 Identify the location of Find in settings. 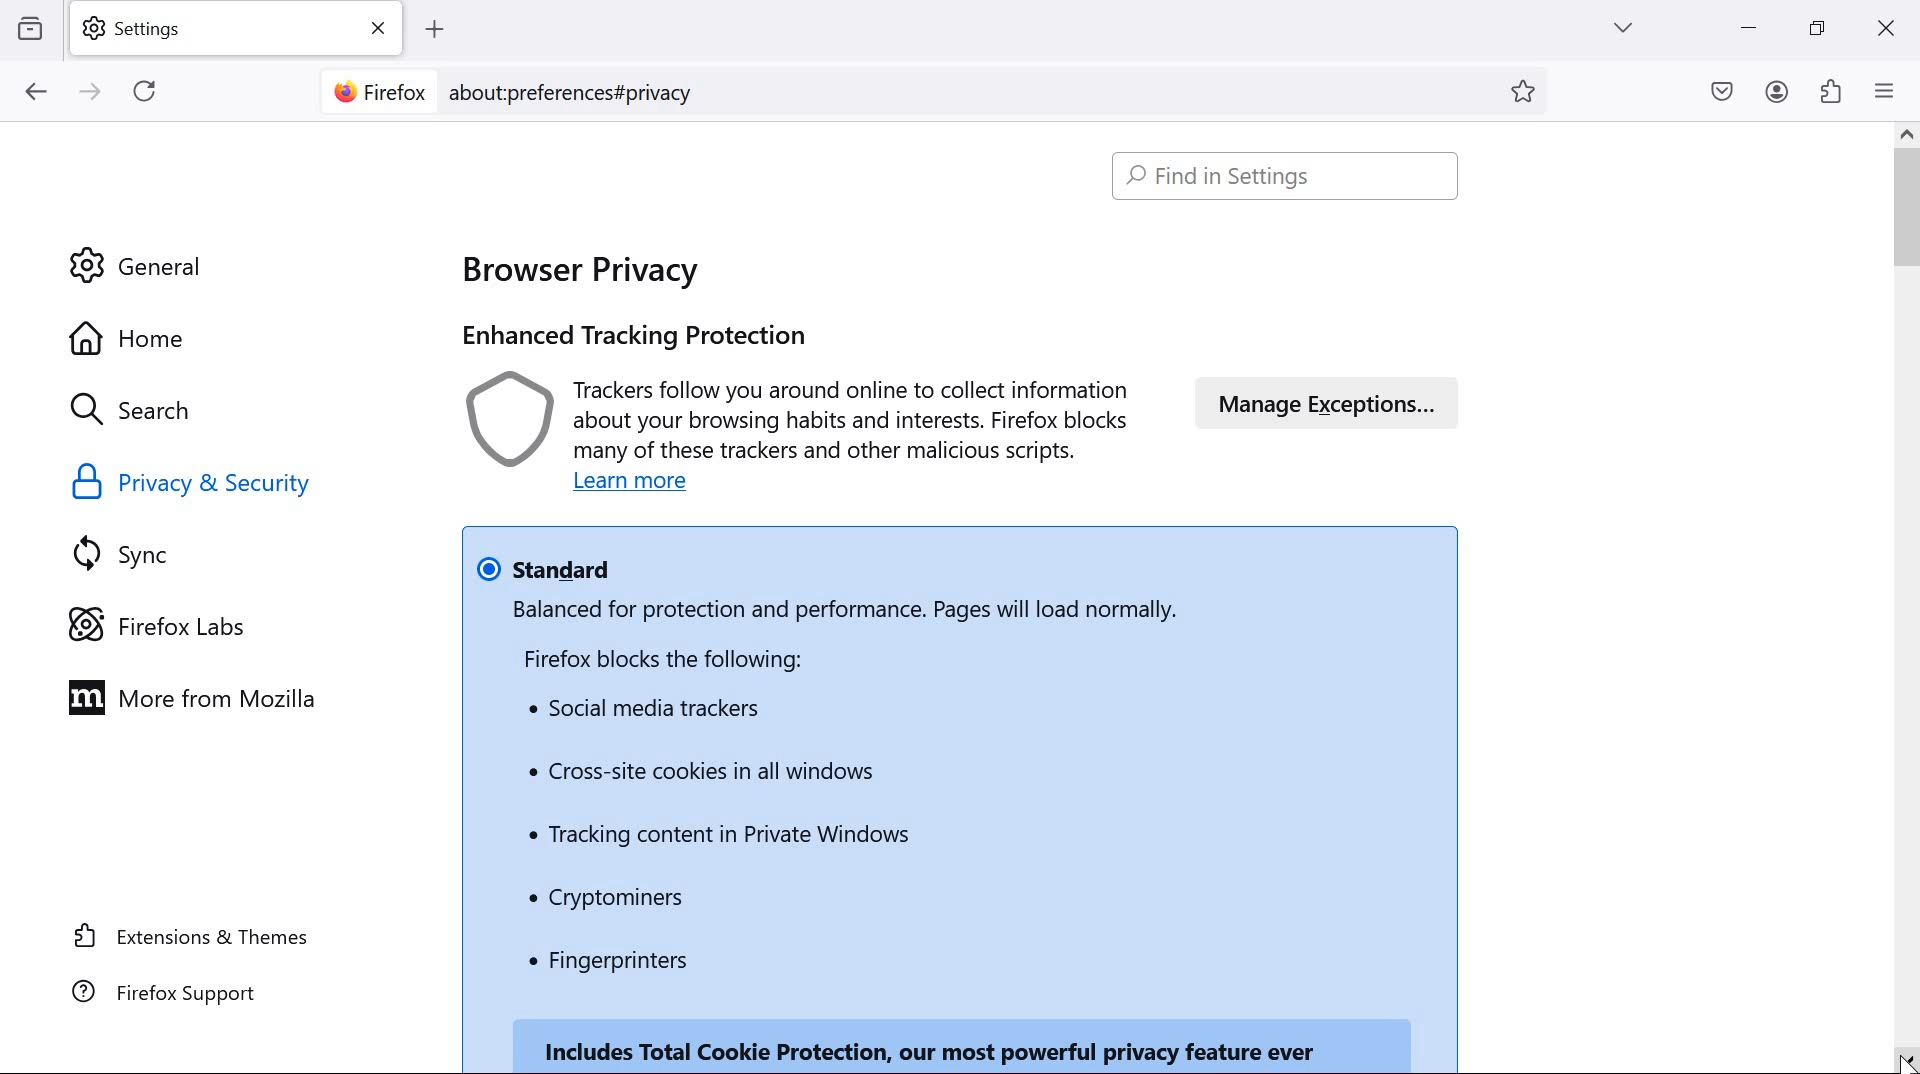
(1290, 176).